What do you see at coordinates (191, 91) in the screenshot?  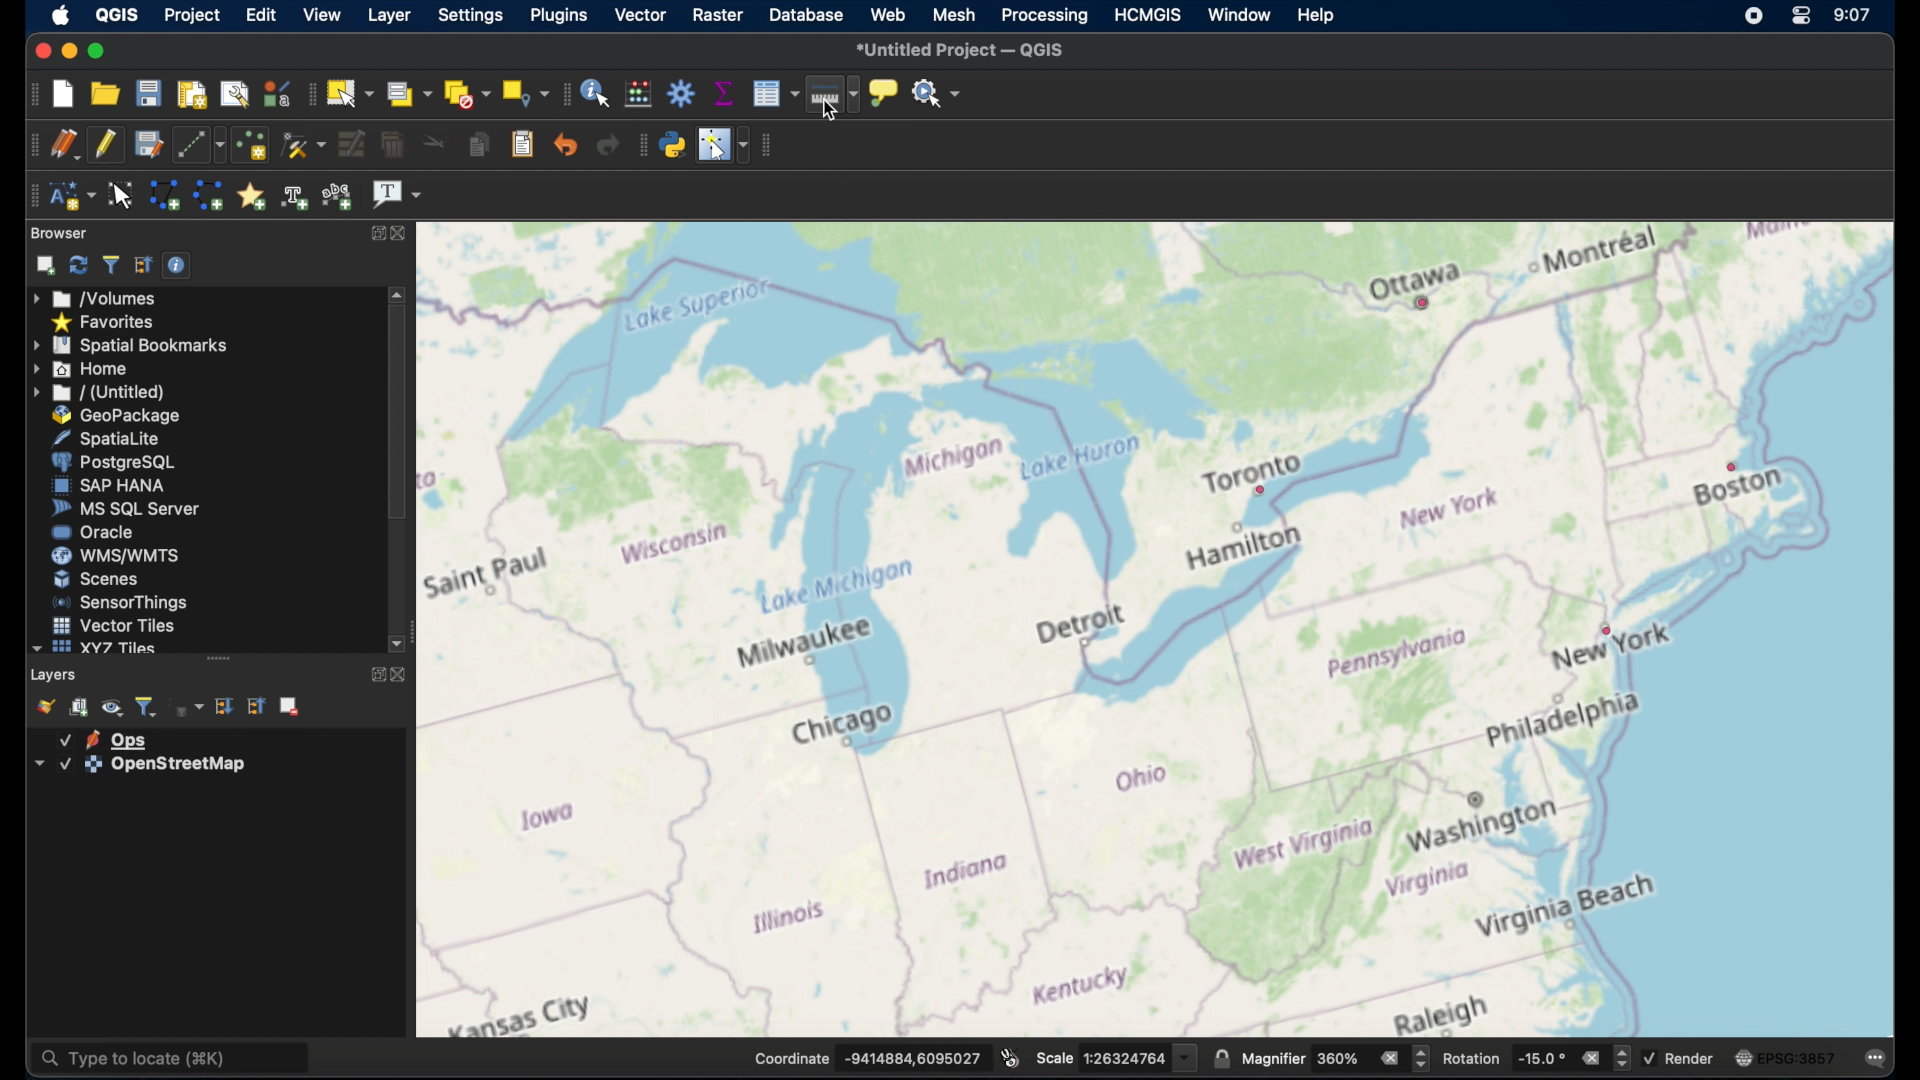 I see `new print layout` at bounding box center [191, 91].